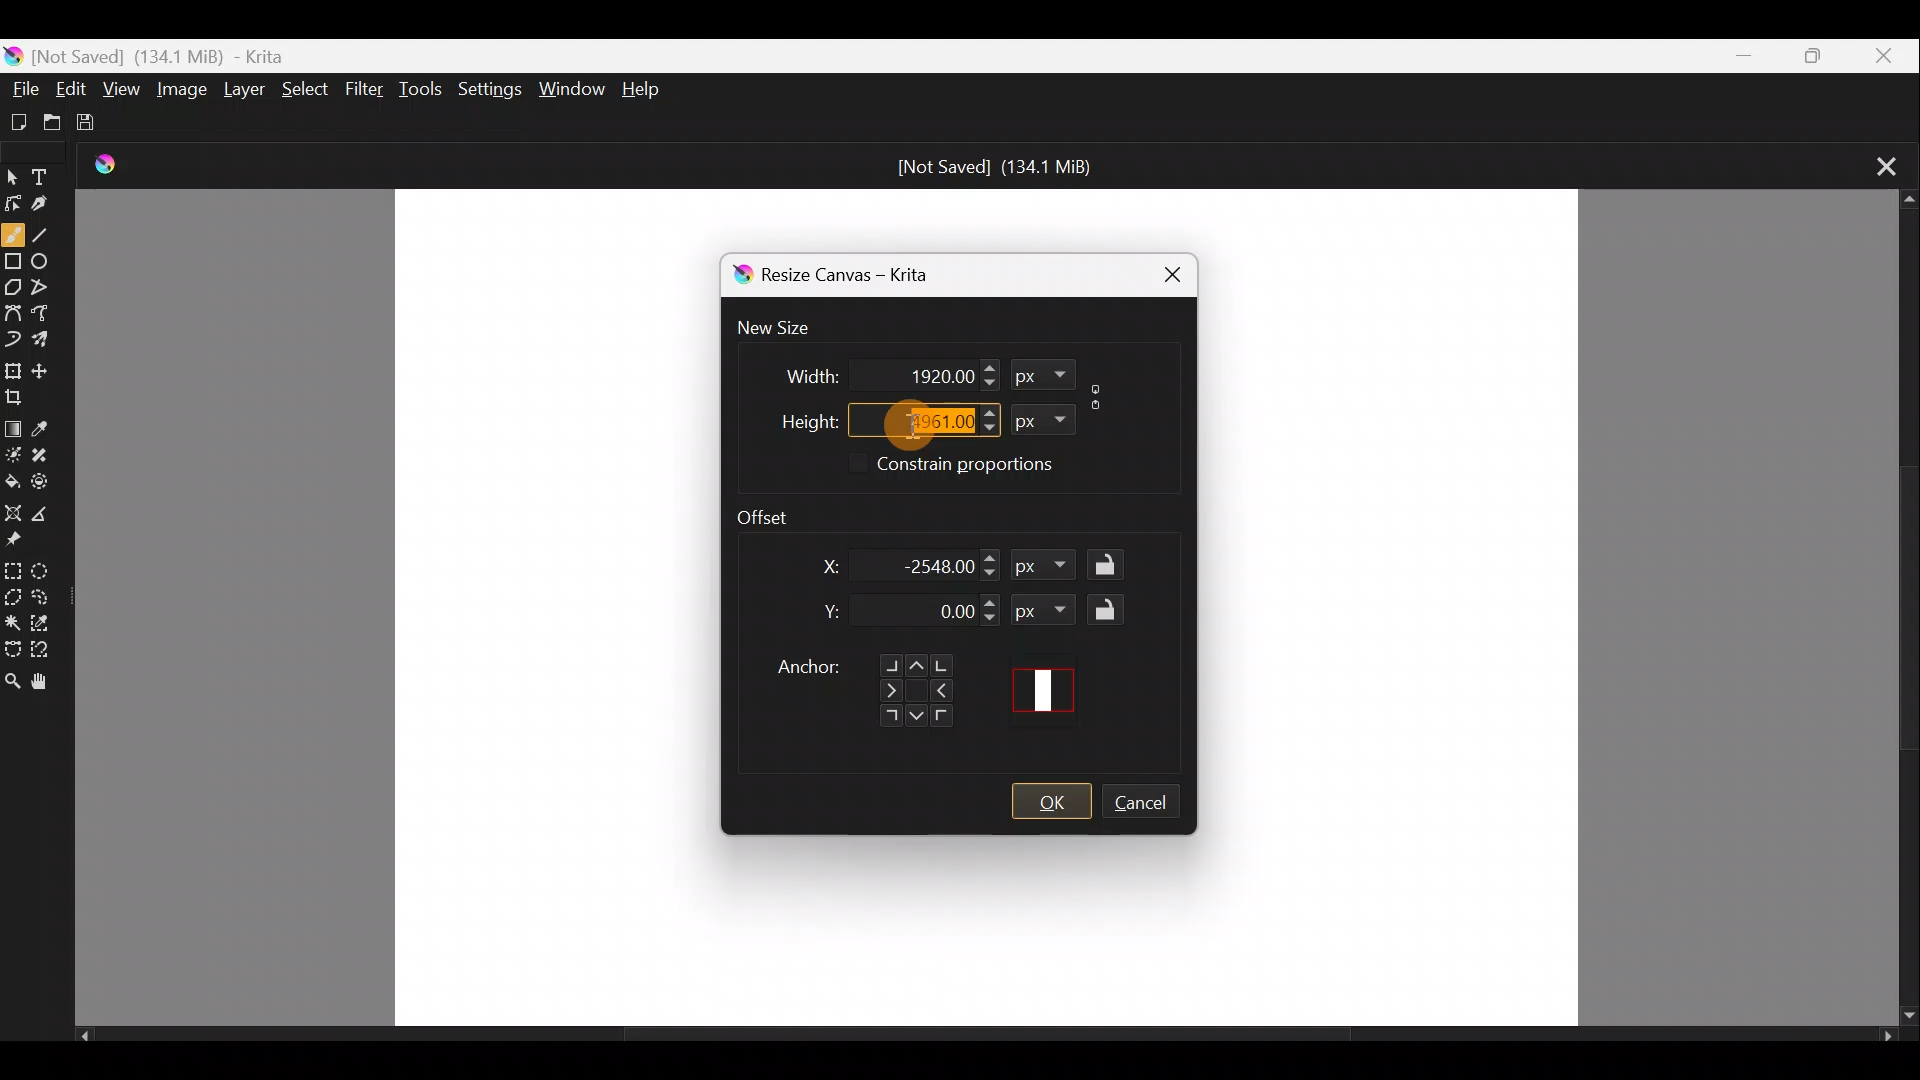 The width and height of the screenshot is (1920, 1080). I want to click on Pan tool, so click(44, 683).